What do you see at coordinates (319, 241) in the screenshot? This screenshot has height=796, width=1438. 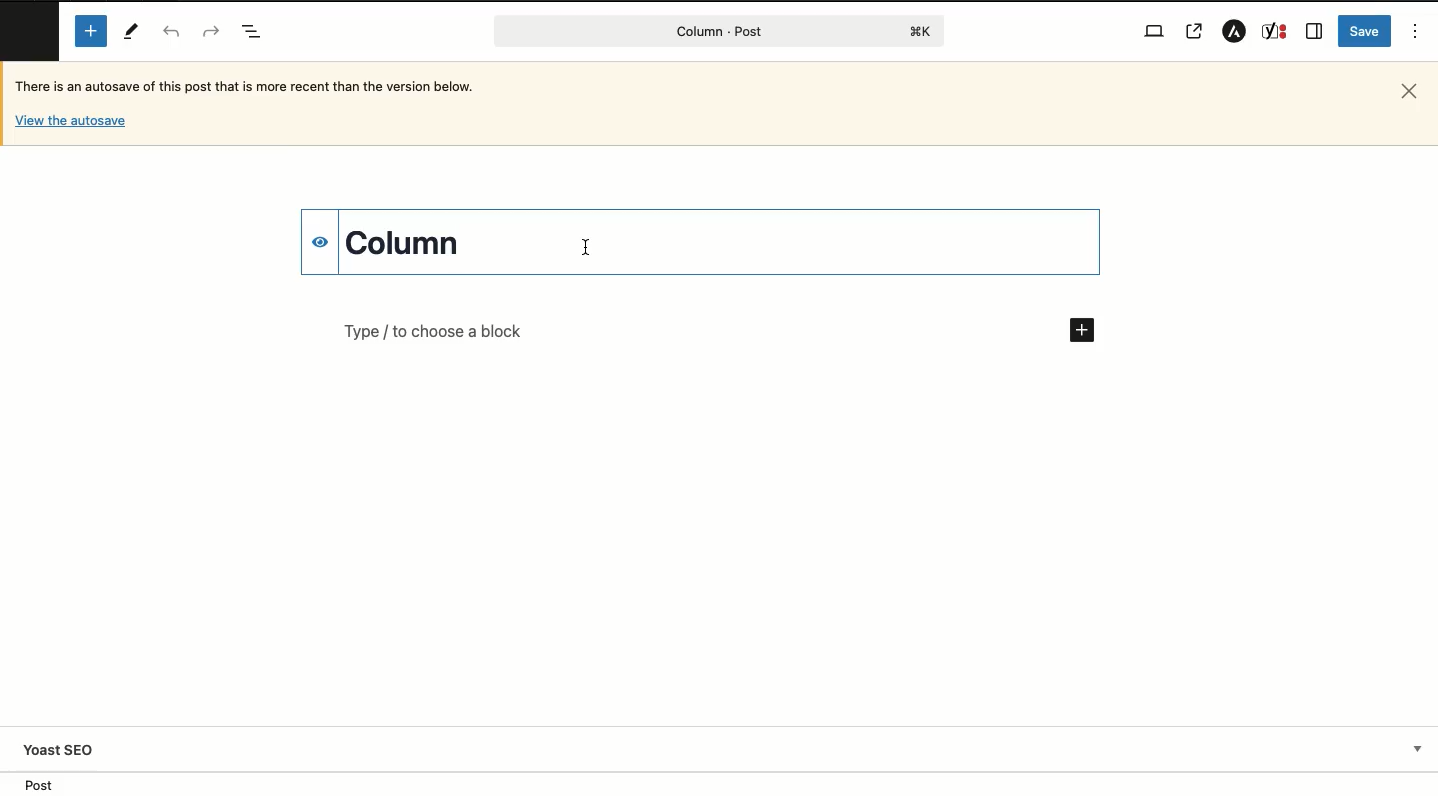 I see `hide` at bounding box center [319, 241].